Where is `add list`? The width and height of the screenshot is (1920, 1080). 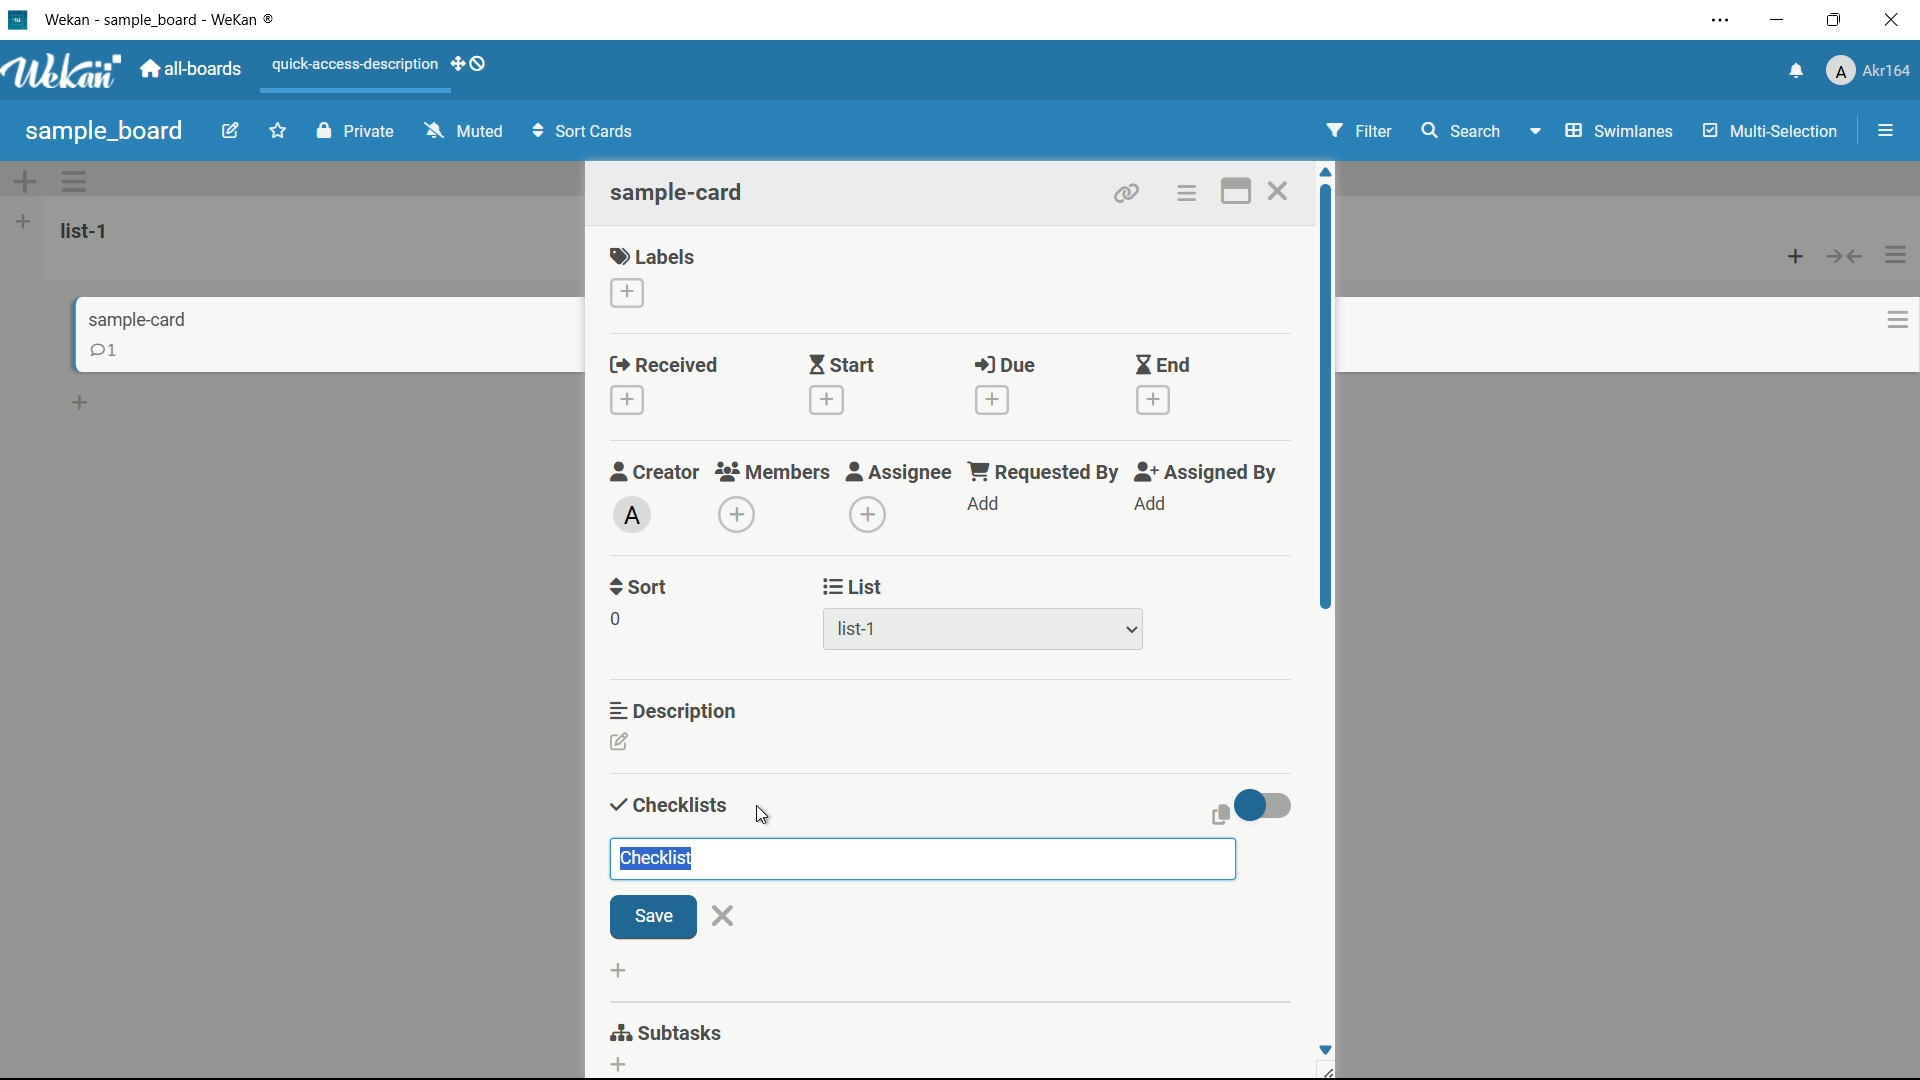
add list is located at coordinates (24, 224).